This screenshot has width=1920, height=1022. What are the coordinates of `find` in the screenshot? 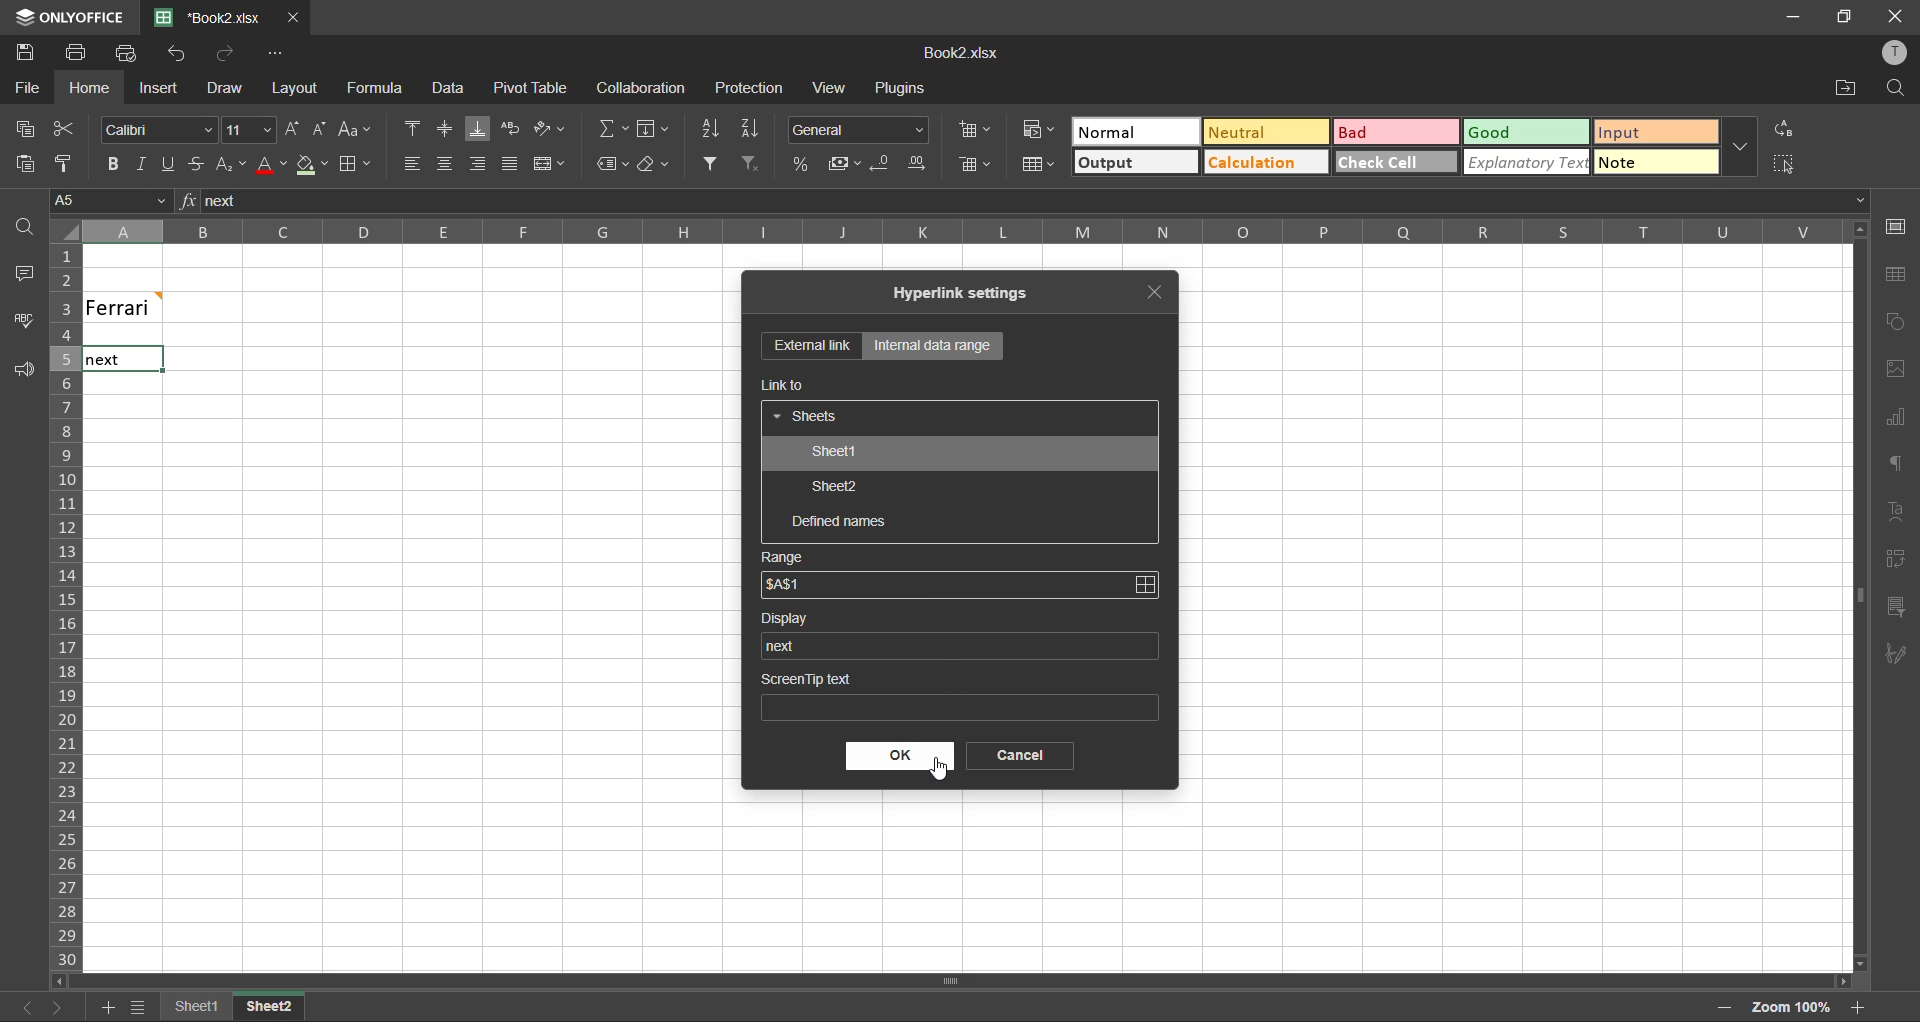 It's located at (1896, 87).